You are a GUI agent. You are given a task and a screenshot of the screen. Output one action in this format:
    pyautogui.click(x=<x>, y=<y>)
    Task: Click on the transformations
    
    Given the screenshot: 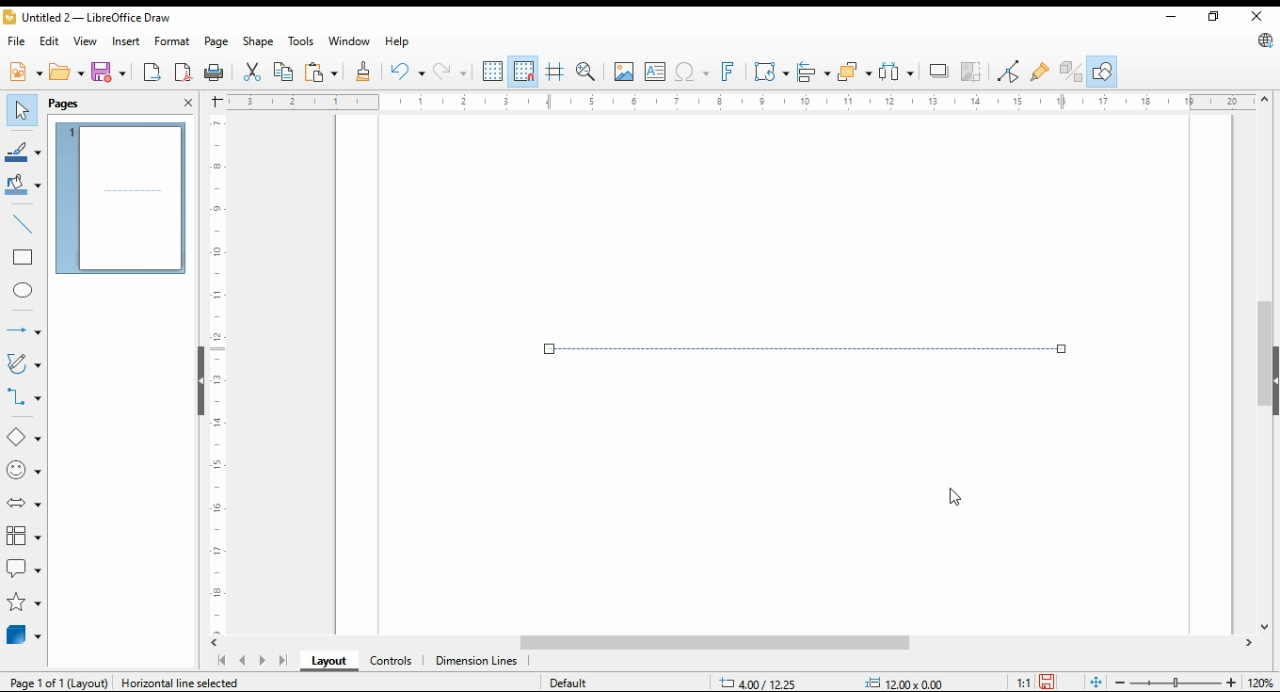 What is the action you would take?
    pyautogui.click(x=770, y=71)
    